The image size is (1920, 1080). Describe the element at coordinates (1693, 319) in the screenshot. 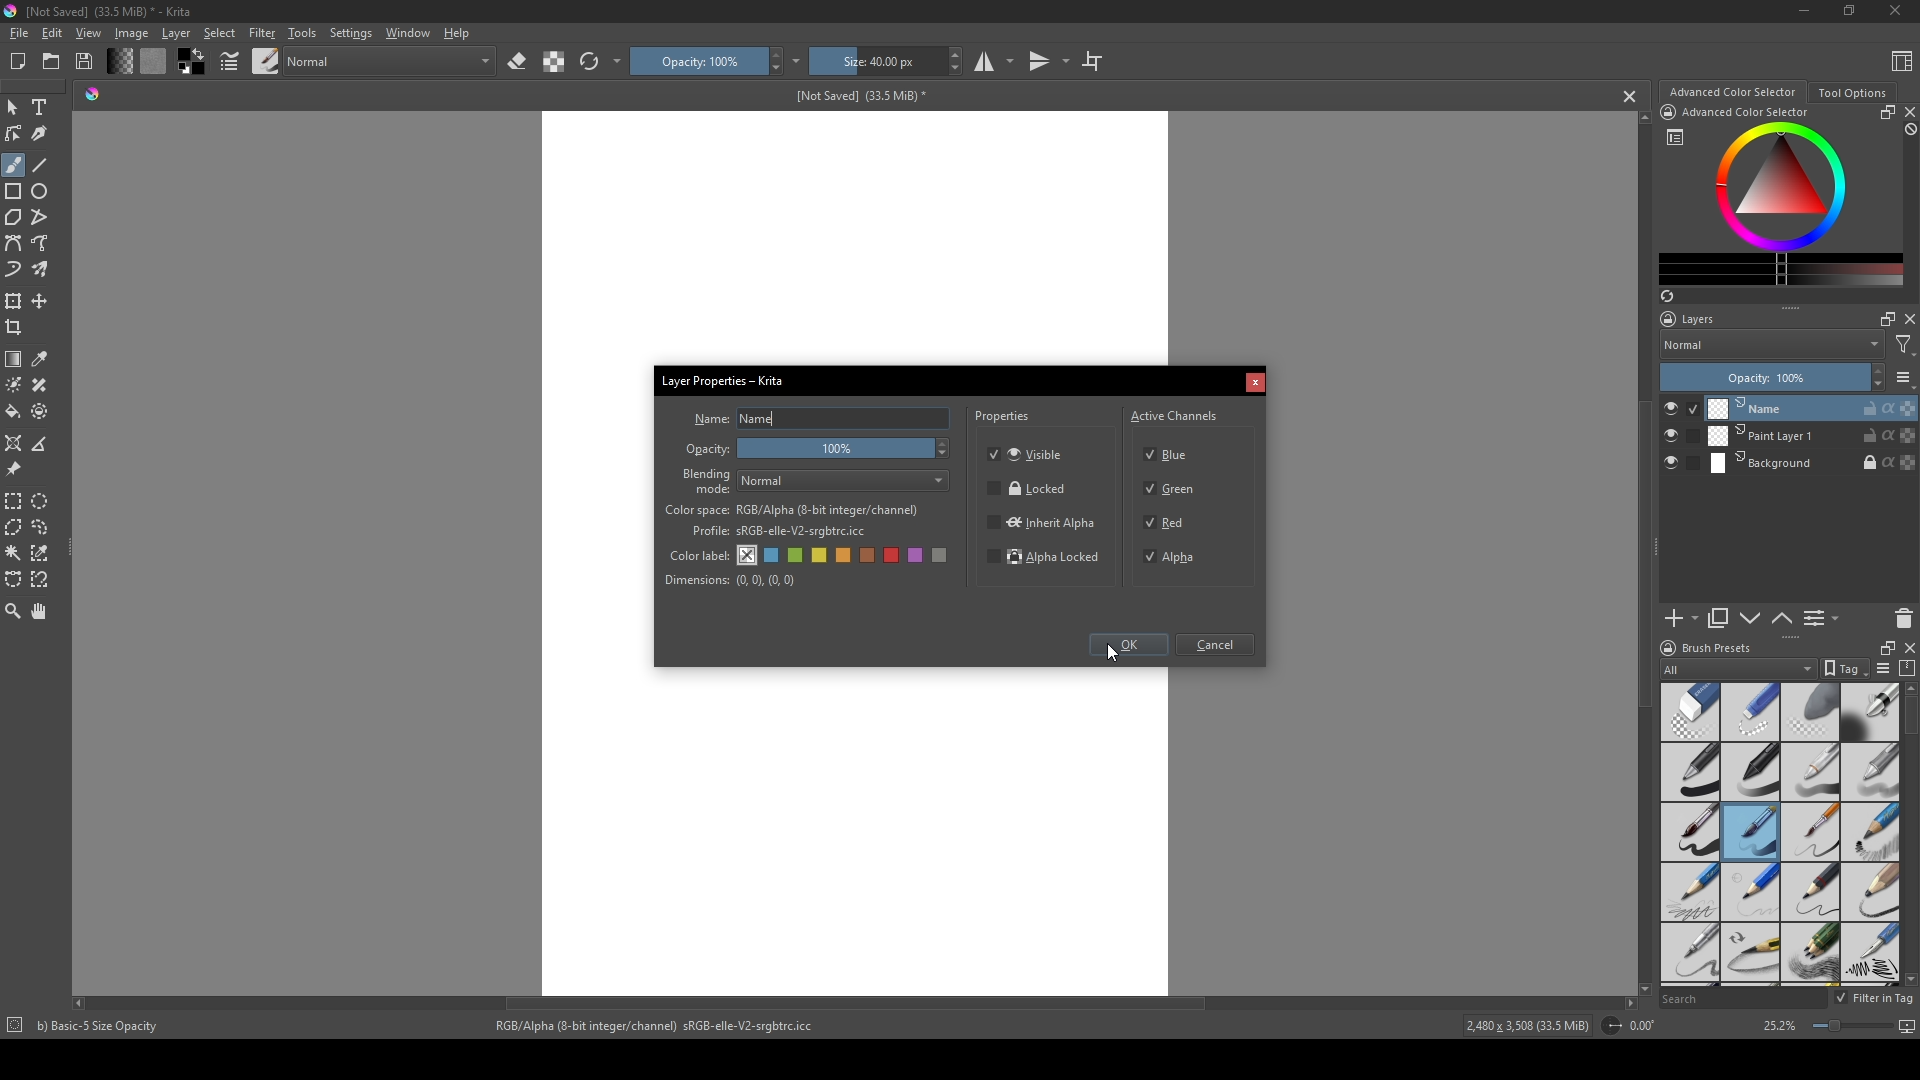

I see `Layers` at that location.